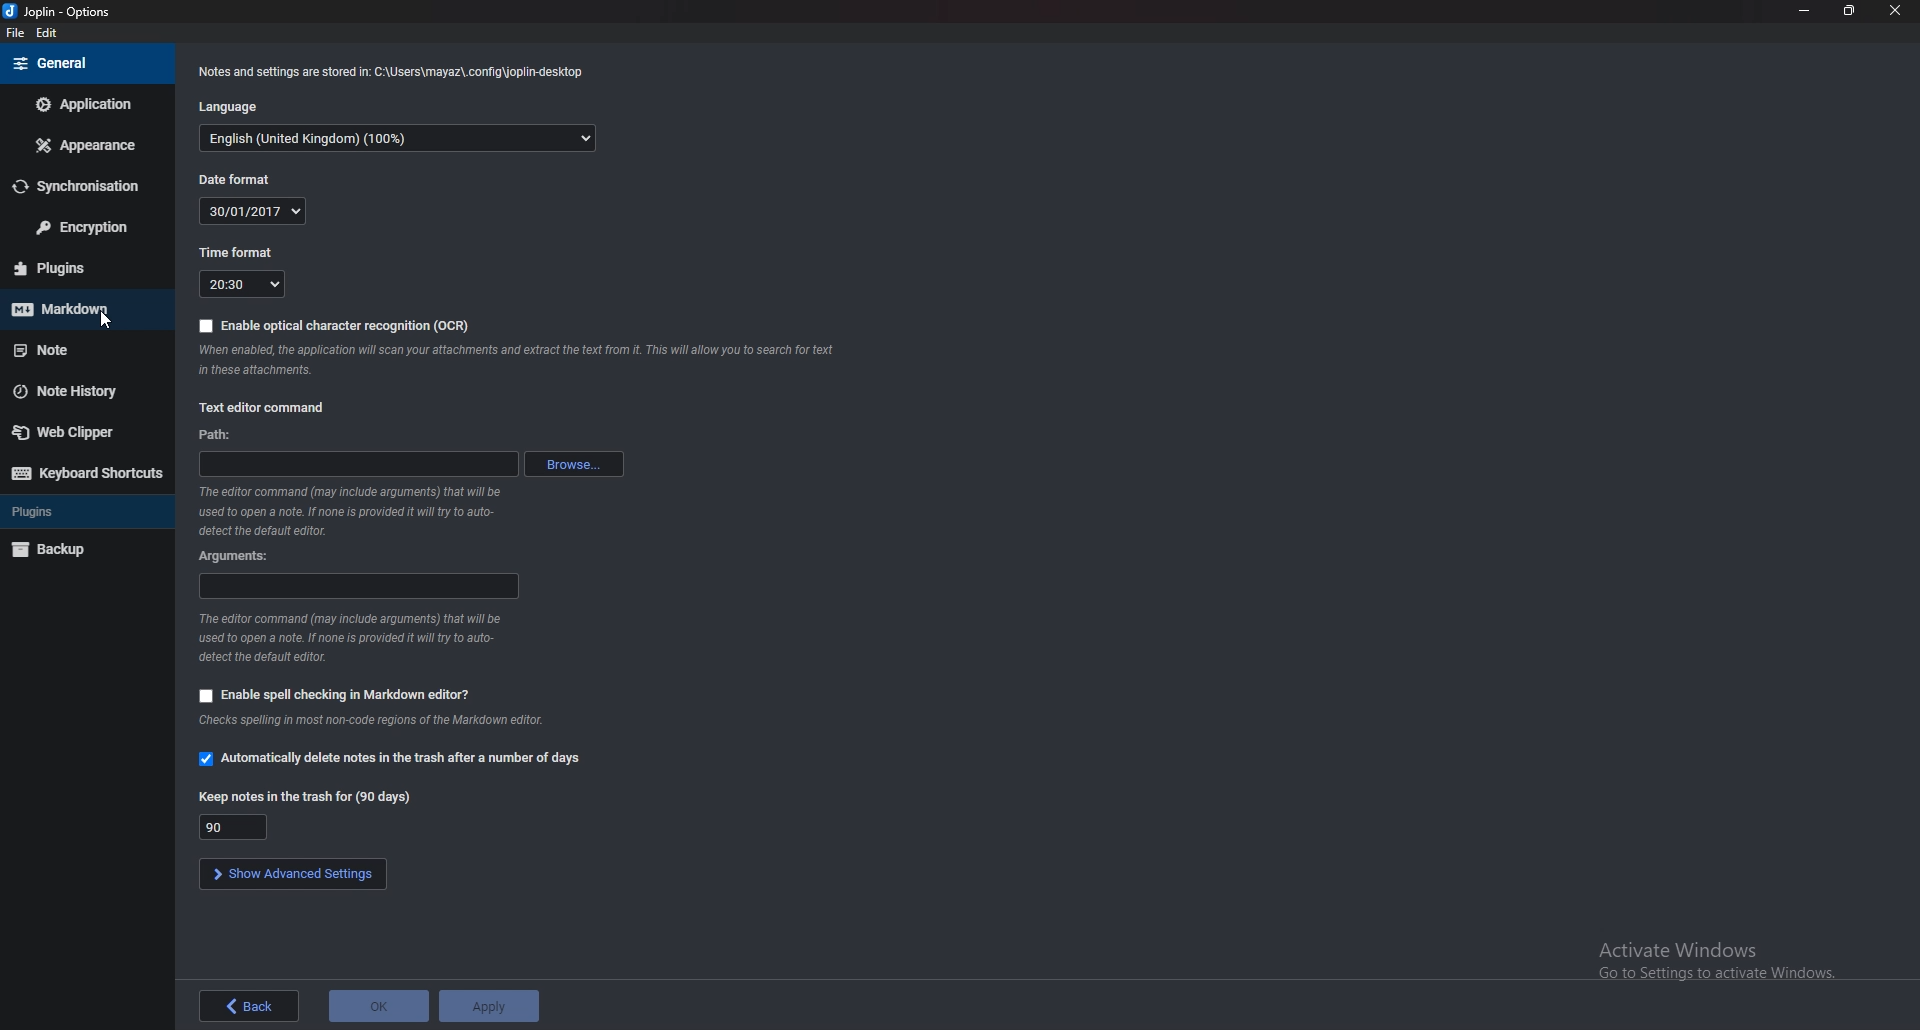  Describe the element at coordinates (84, 350) in the screenshot. I see `note` at that location.